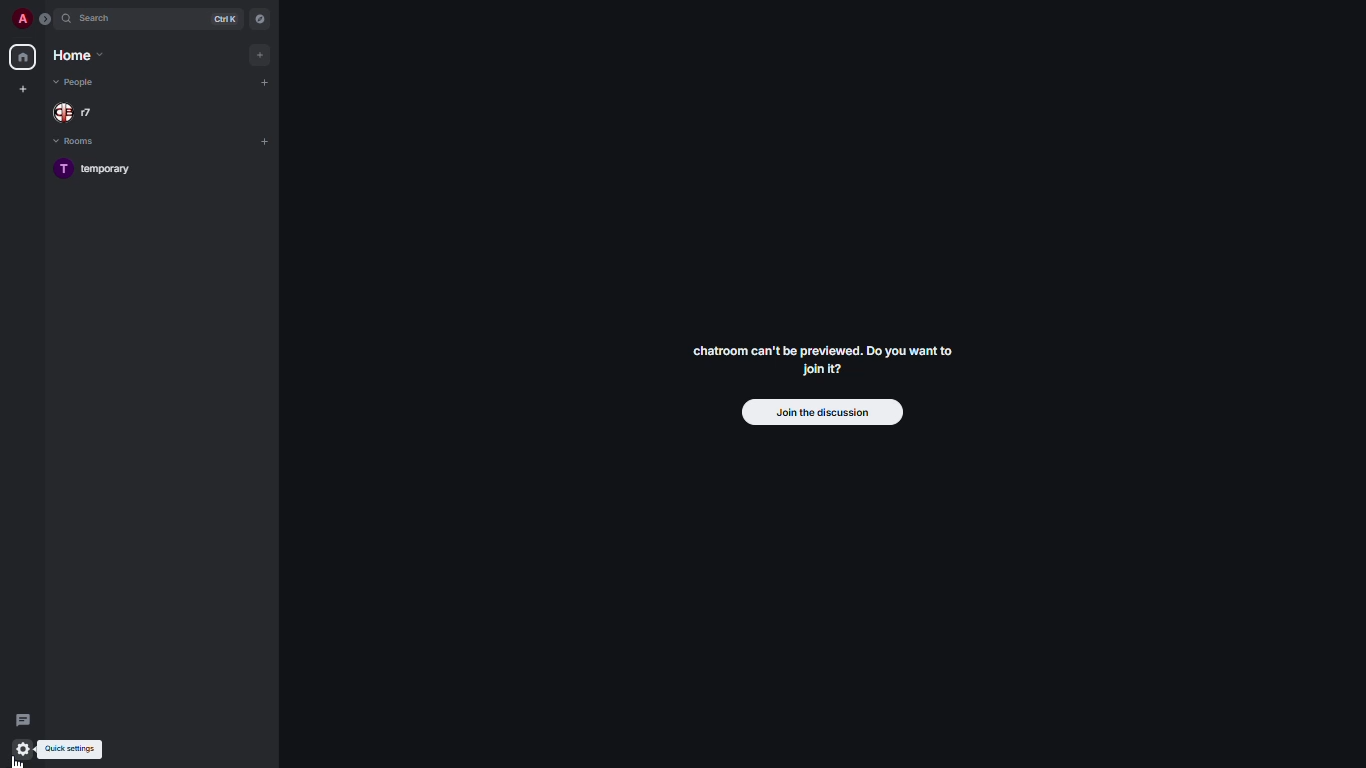 This screenshot has height=768, width=1366. Describe the element at coordinates (22, 19) in the screenshot. I see `profile` at that location.